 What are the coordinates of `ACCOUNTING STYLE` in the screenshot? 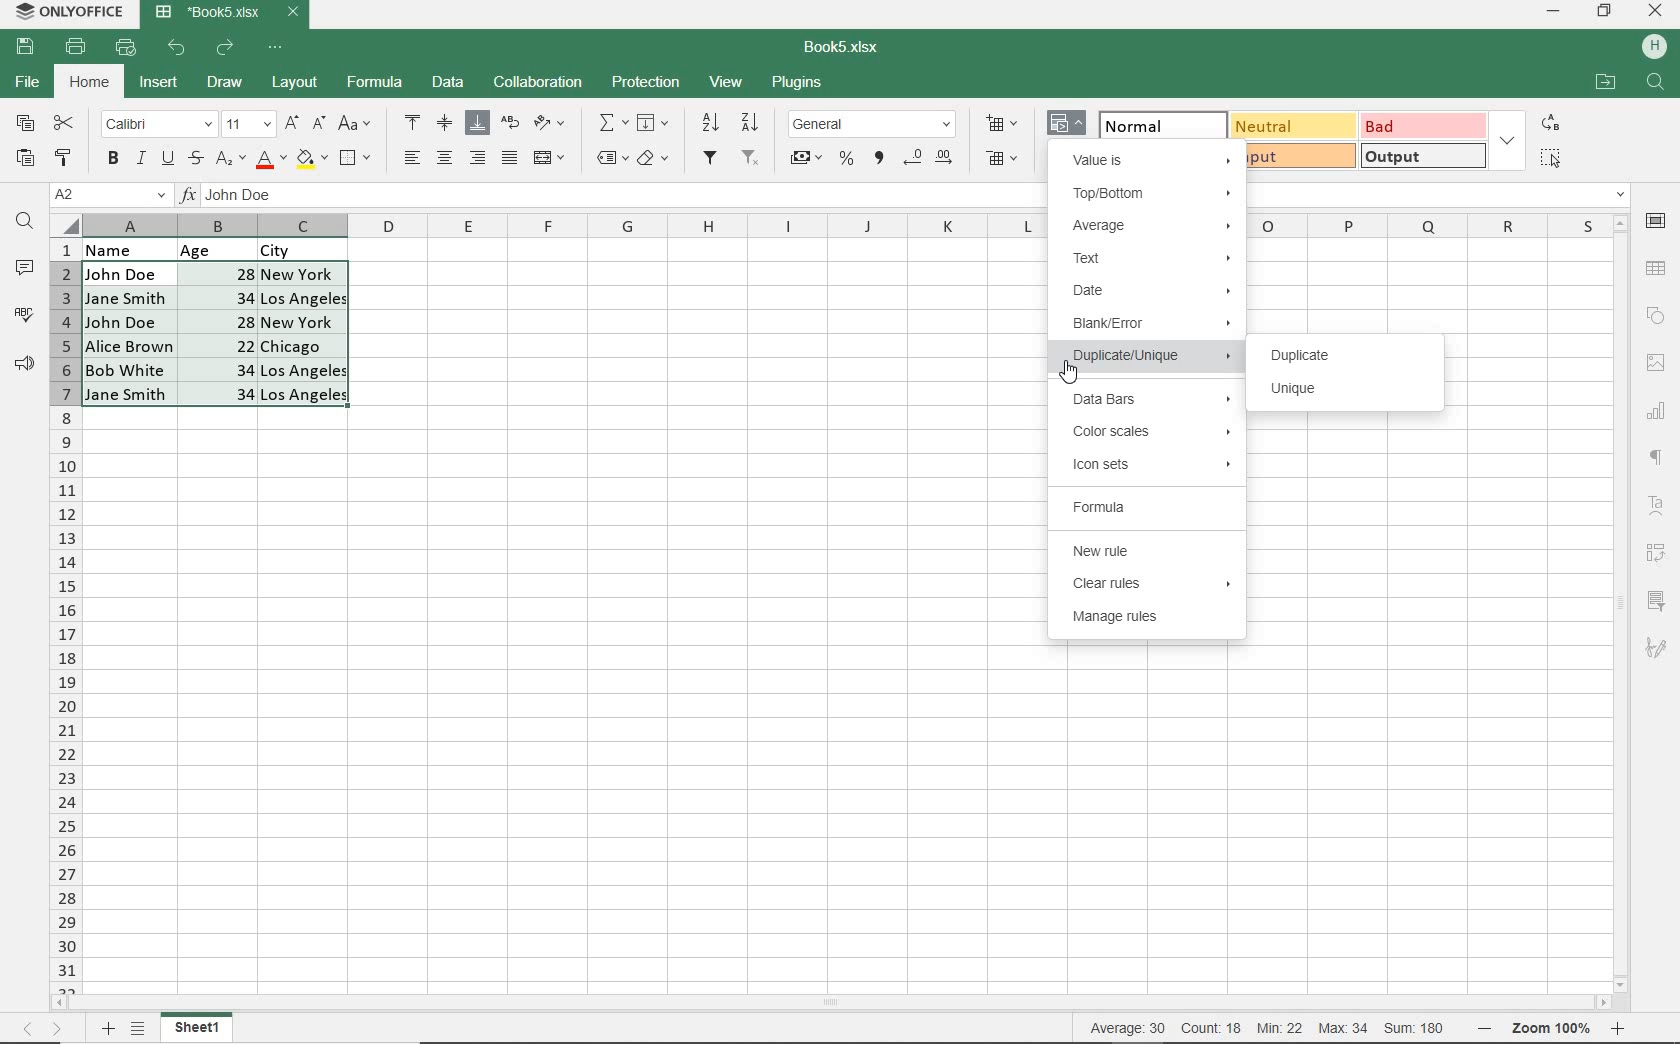 It's located at (805, 160).